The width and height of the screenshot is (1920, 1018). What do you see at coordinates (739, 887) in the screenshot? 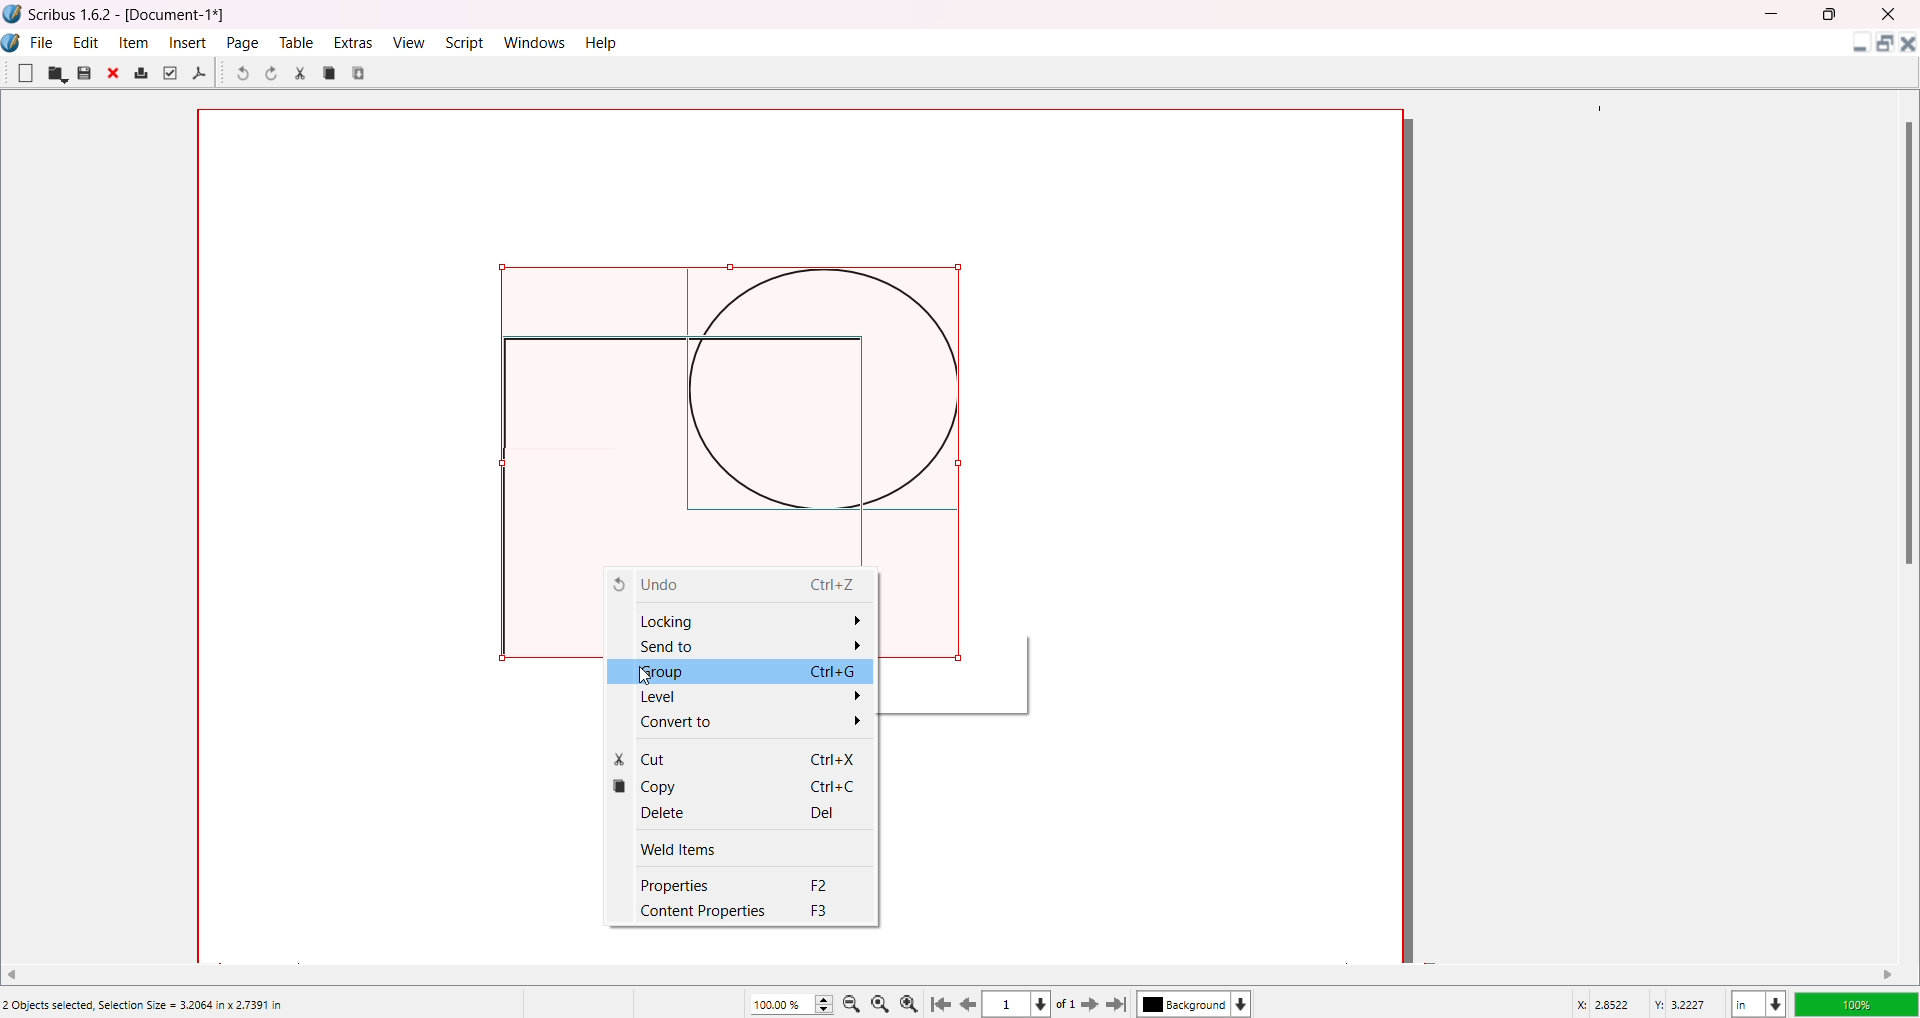
I see `Properties` at bounding box center [739, 887].